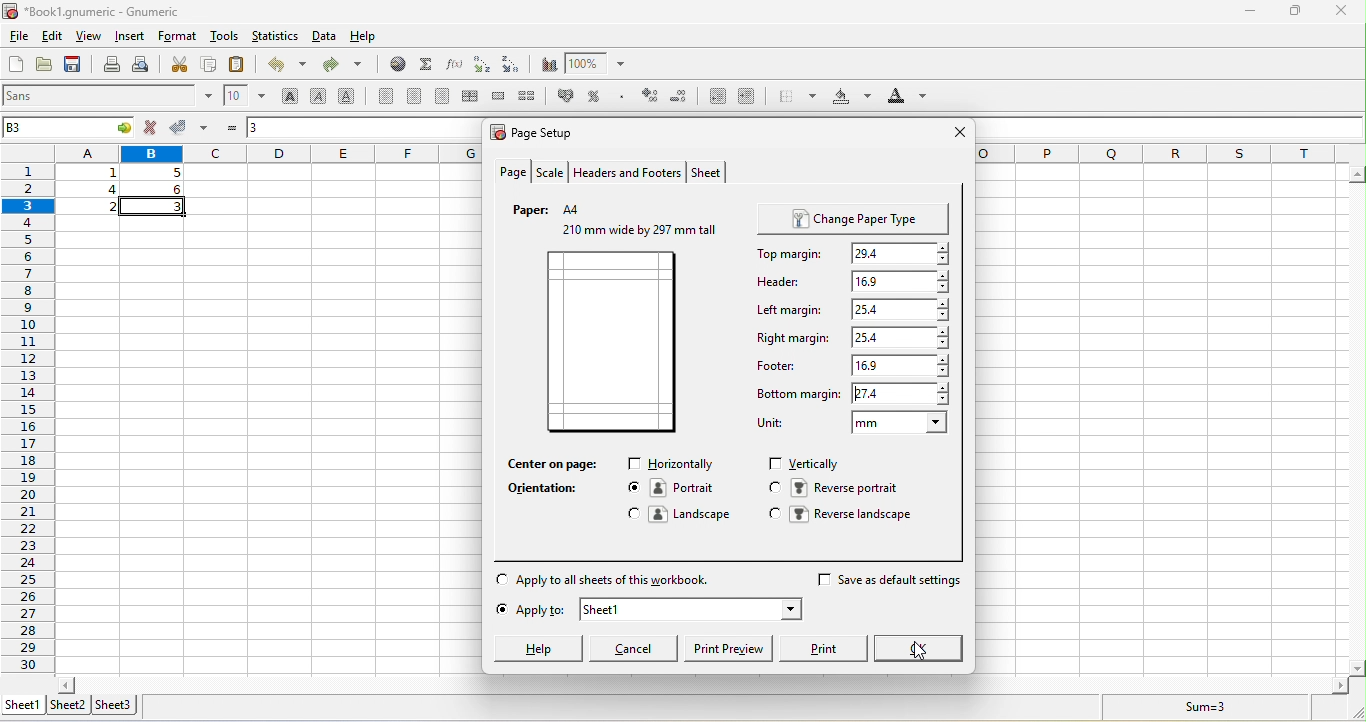 The width and height of the screenshot is (1366, 722). I want to click on reverse landscape, so click(853, 519).